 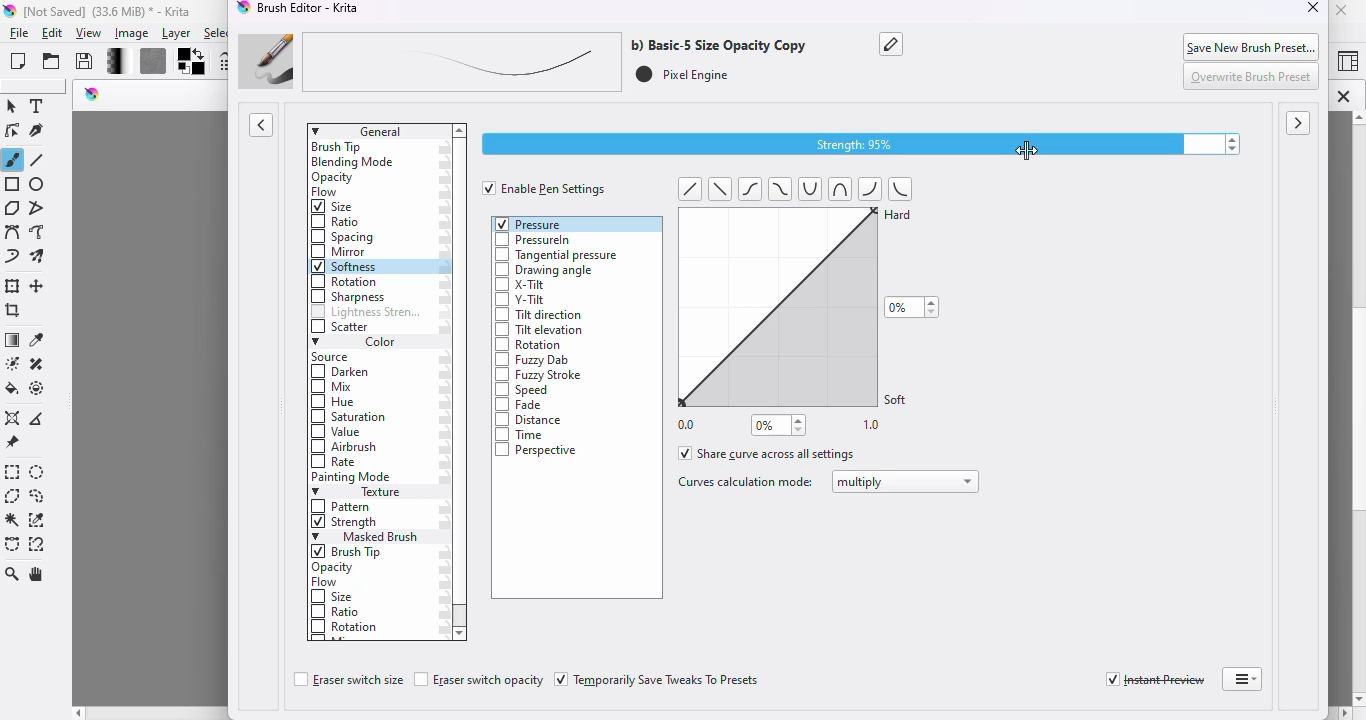 What do you see at coordinates (132, 33) in the screenshot?
I see `image` at bounding box center [132, 33].